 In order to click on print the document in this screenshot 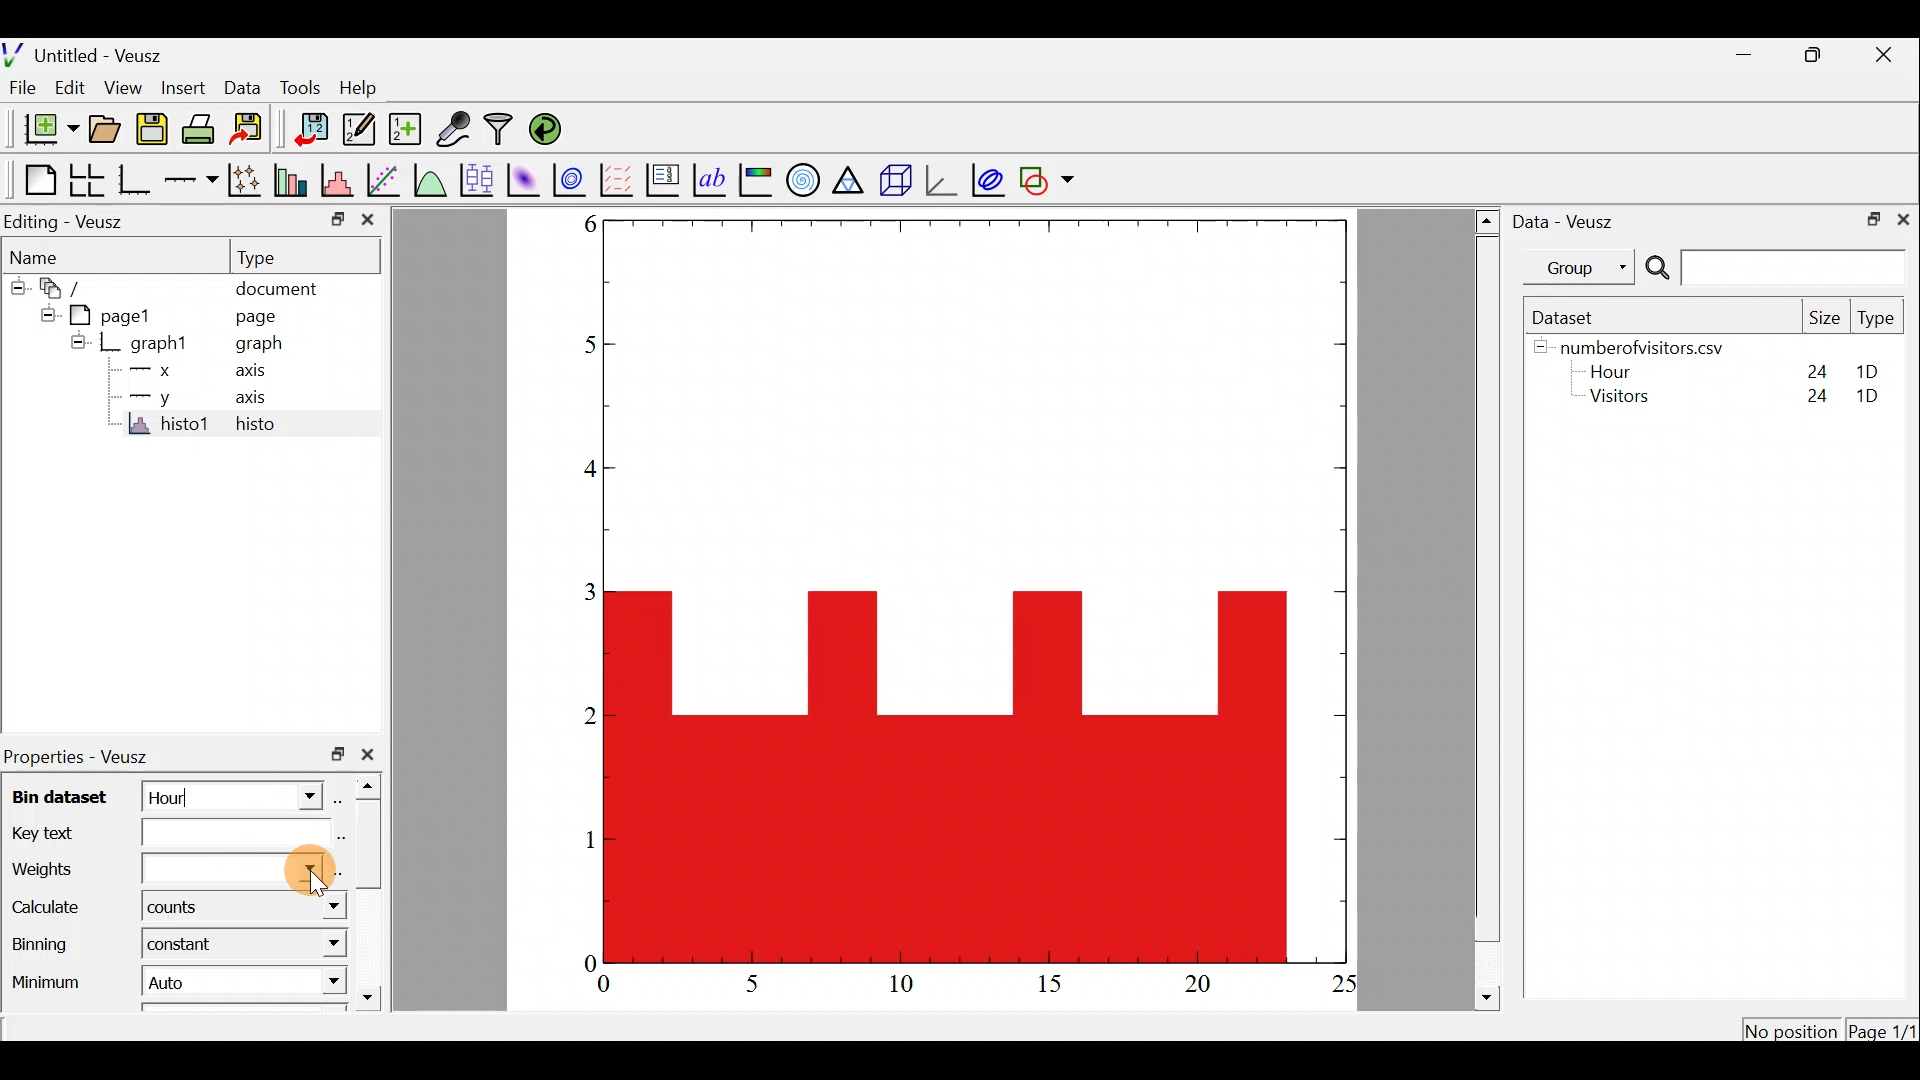, I will do `click(199, 128)`.